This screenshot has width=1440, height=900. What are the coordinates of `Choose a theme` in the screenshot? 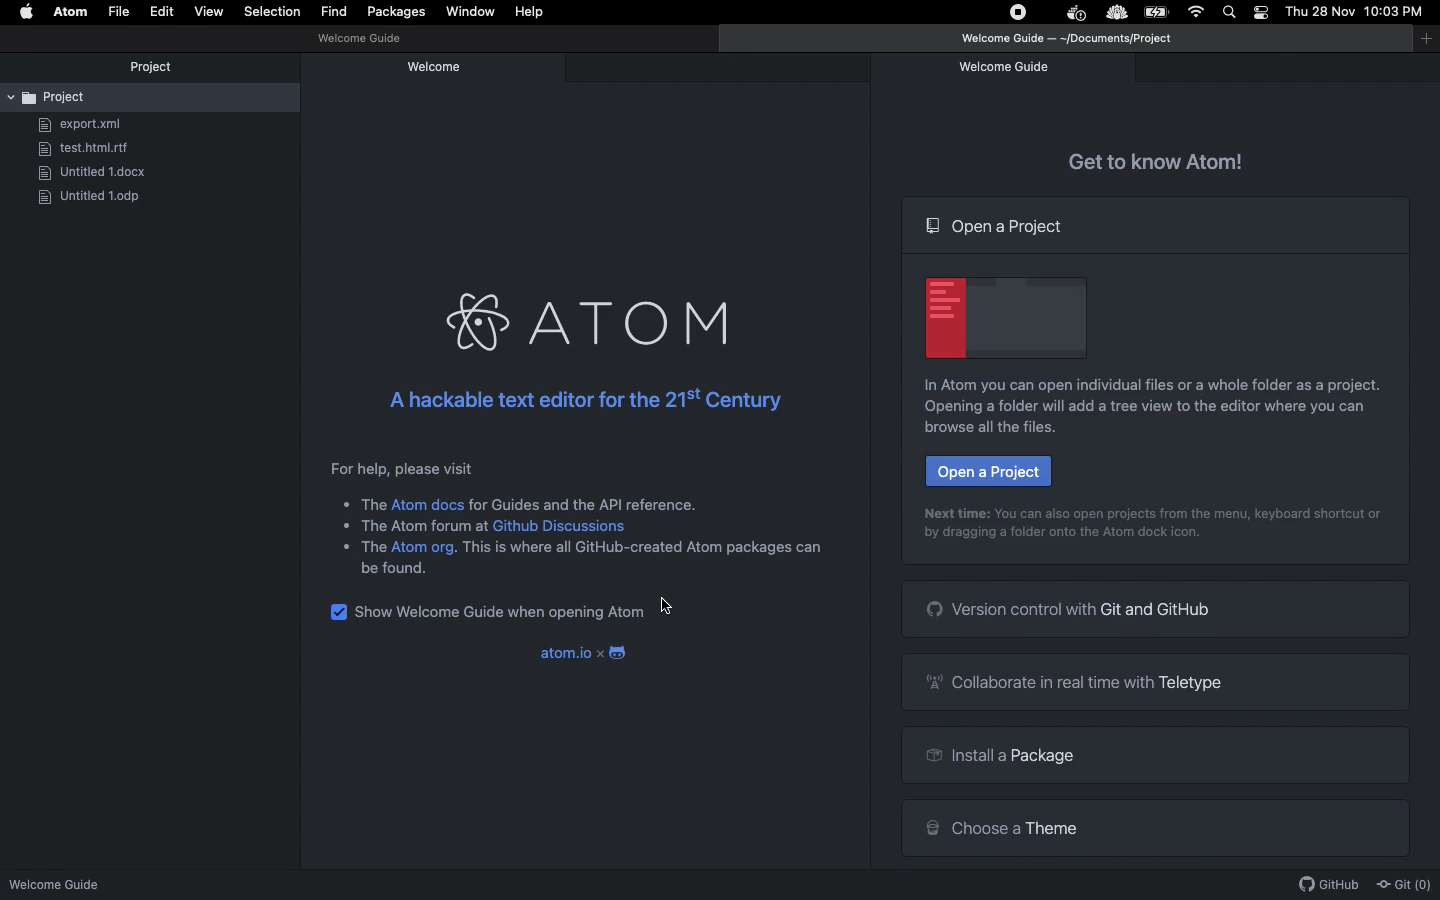 It's located at (1005, 829).